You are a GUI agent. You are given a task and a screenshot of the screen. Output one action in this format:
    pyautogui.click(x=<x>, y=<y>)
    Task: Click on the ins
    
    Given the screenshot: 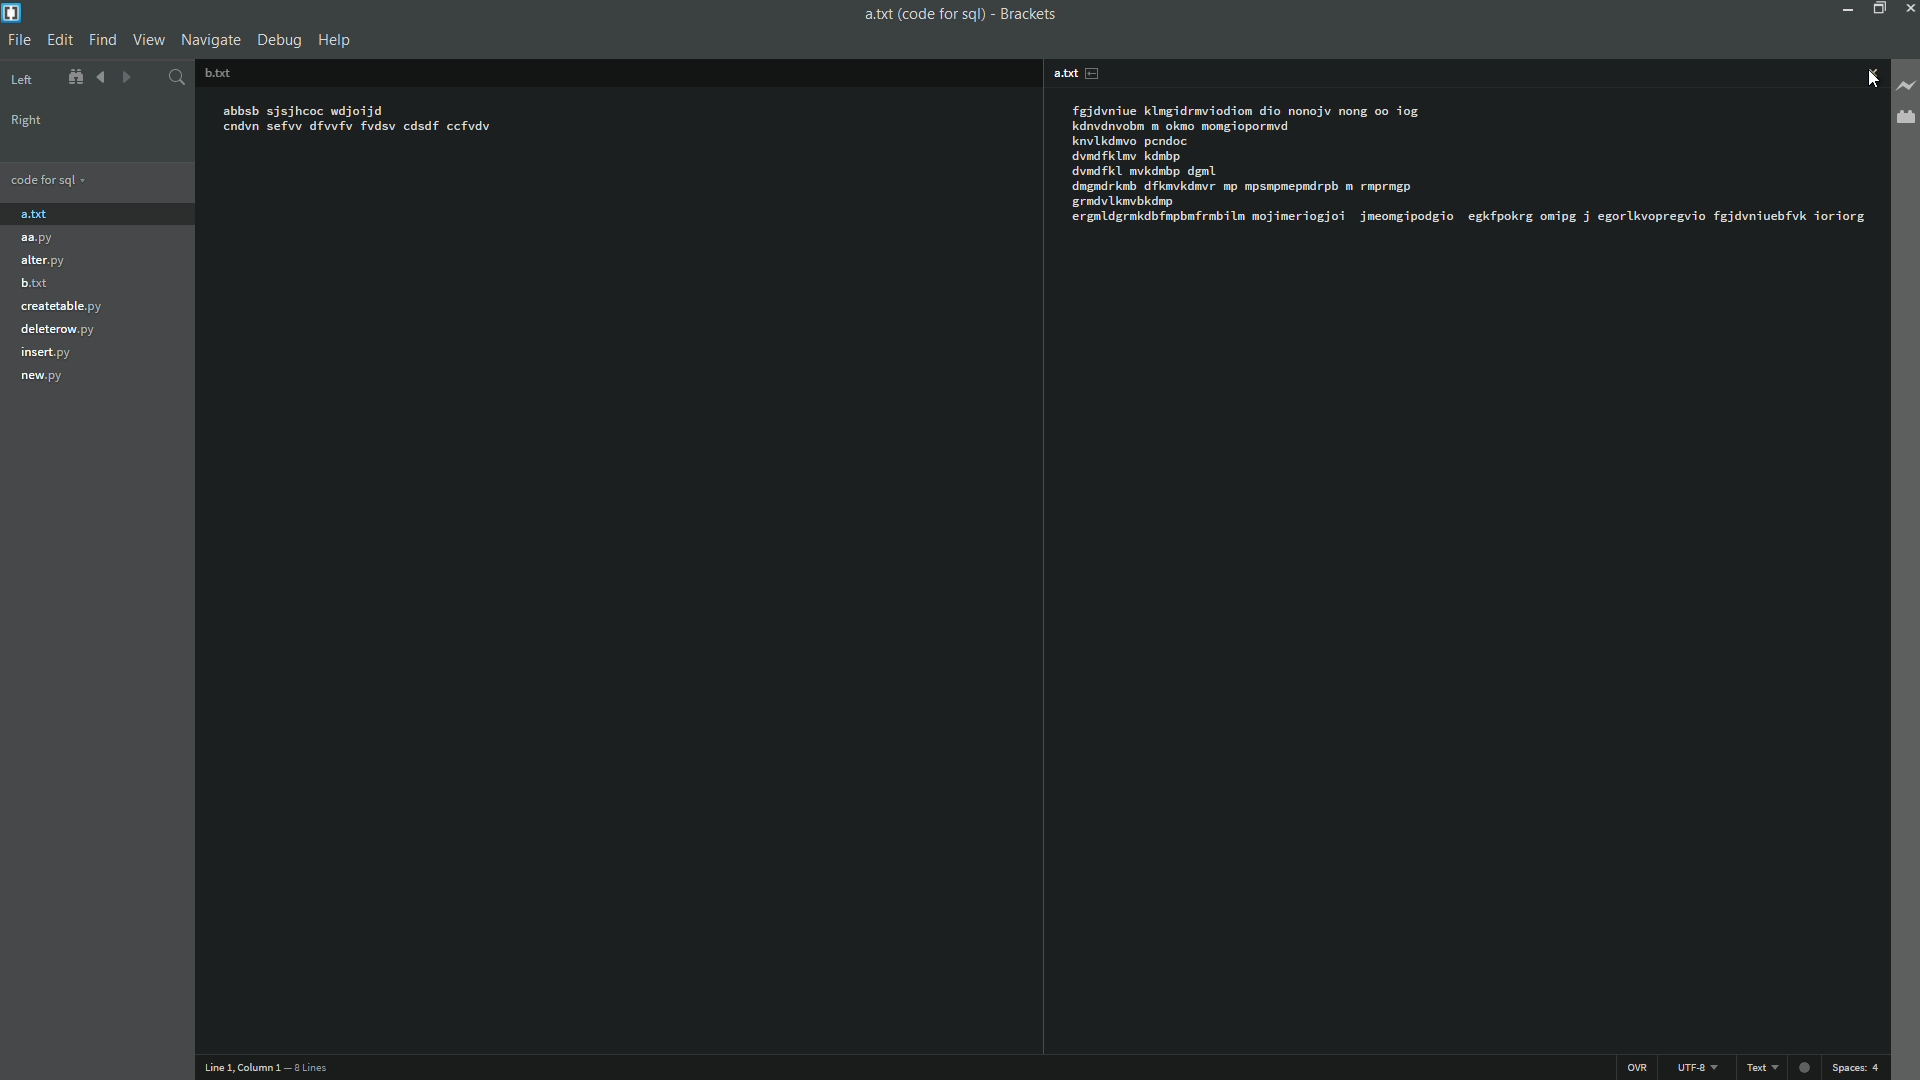 What is the action you would take?
    pyautogui.click(x=1637, y=1068)
    